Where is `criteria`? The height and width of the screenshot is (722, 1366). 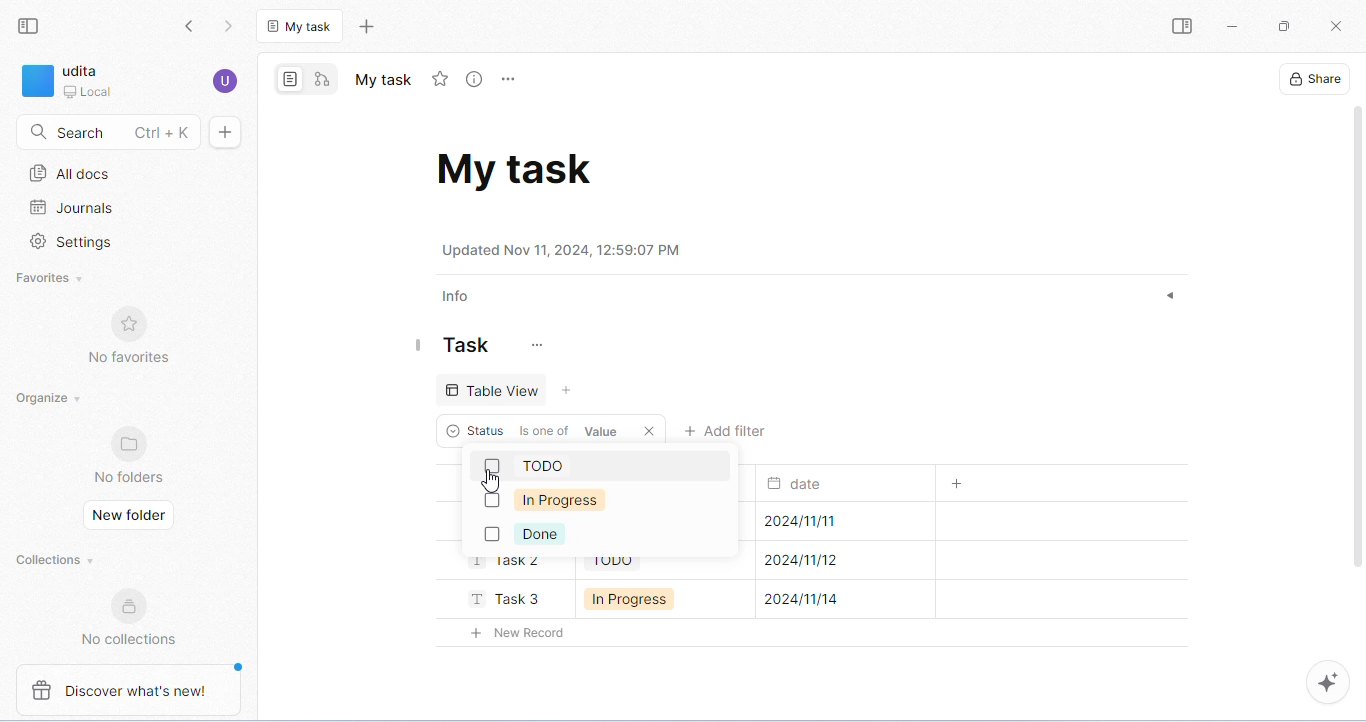 criteria is located at coordinates (542, 430).